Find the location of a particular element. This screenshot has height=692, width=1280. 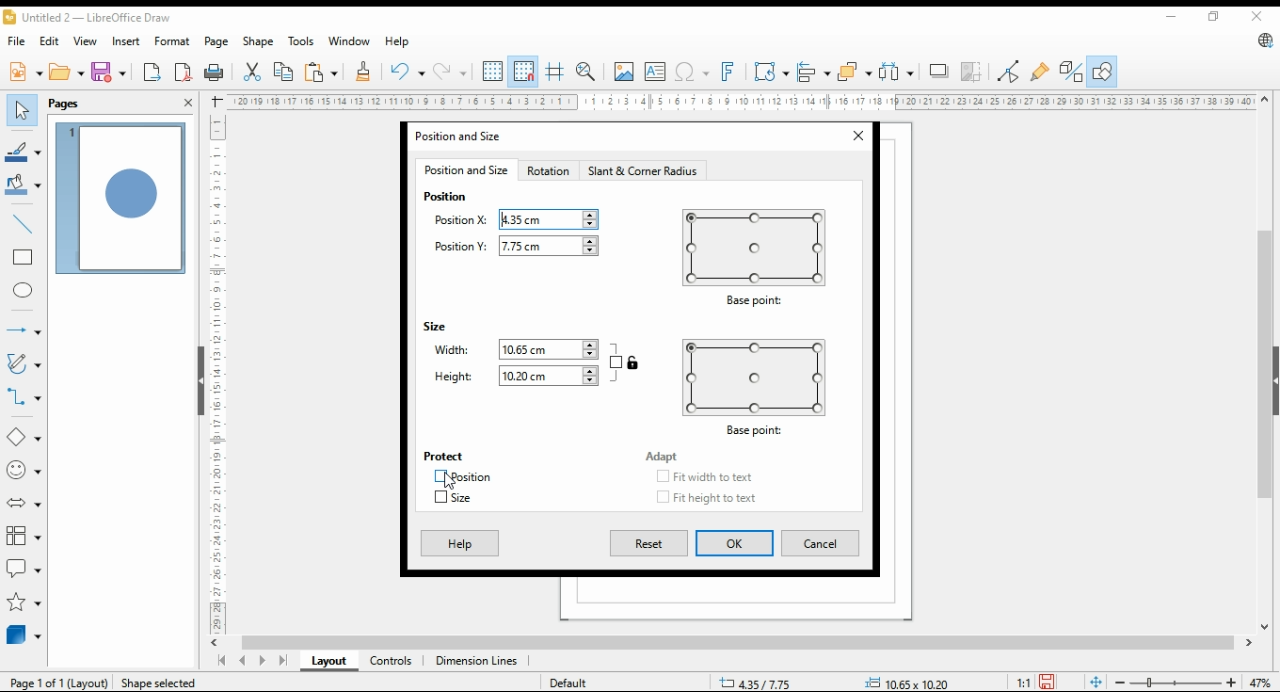

helplines while moving is located at coordinates (553, 72).